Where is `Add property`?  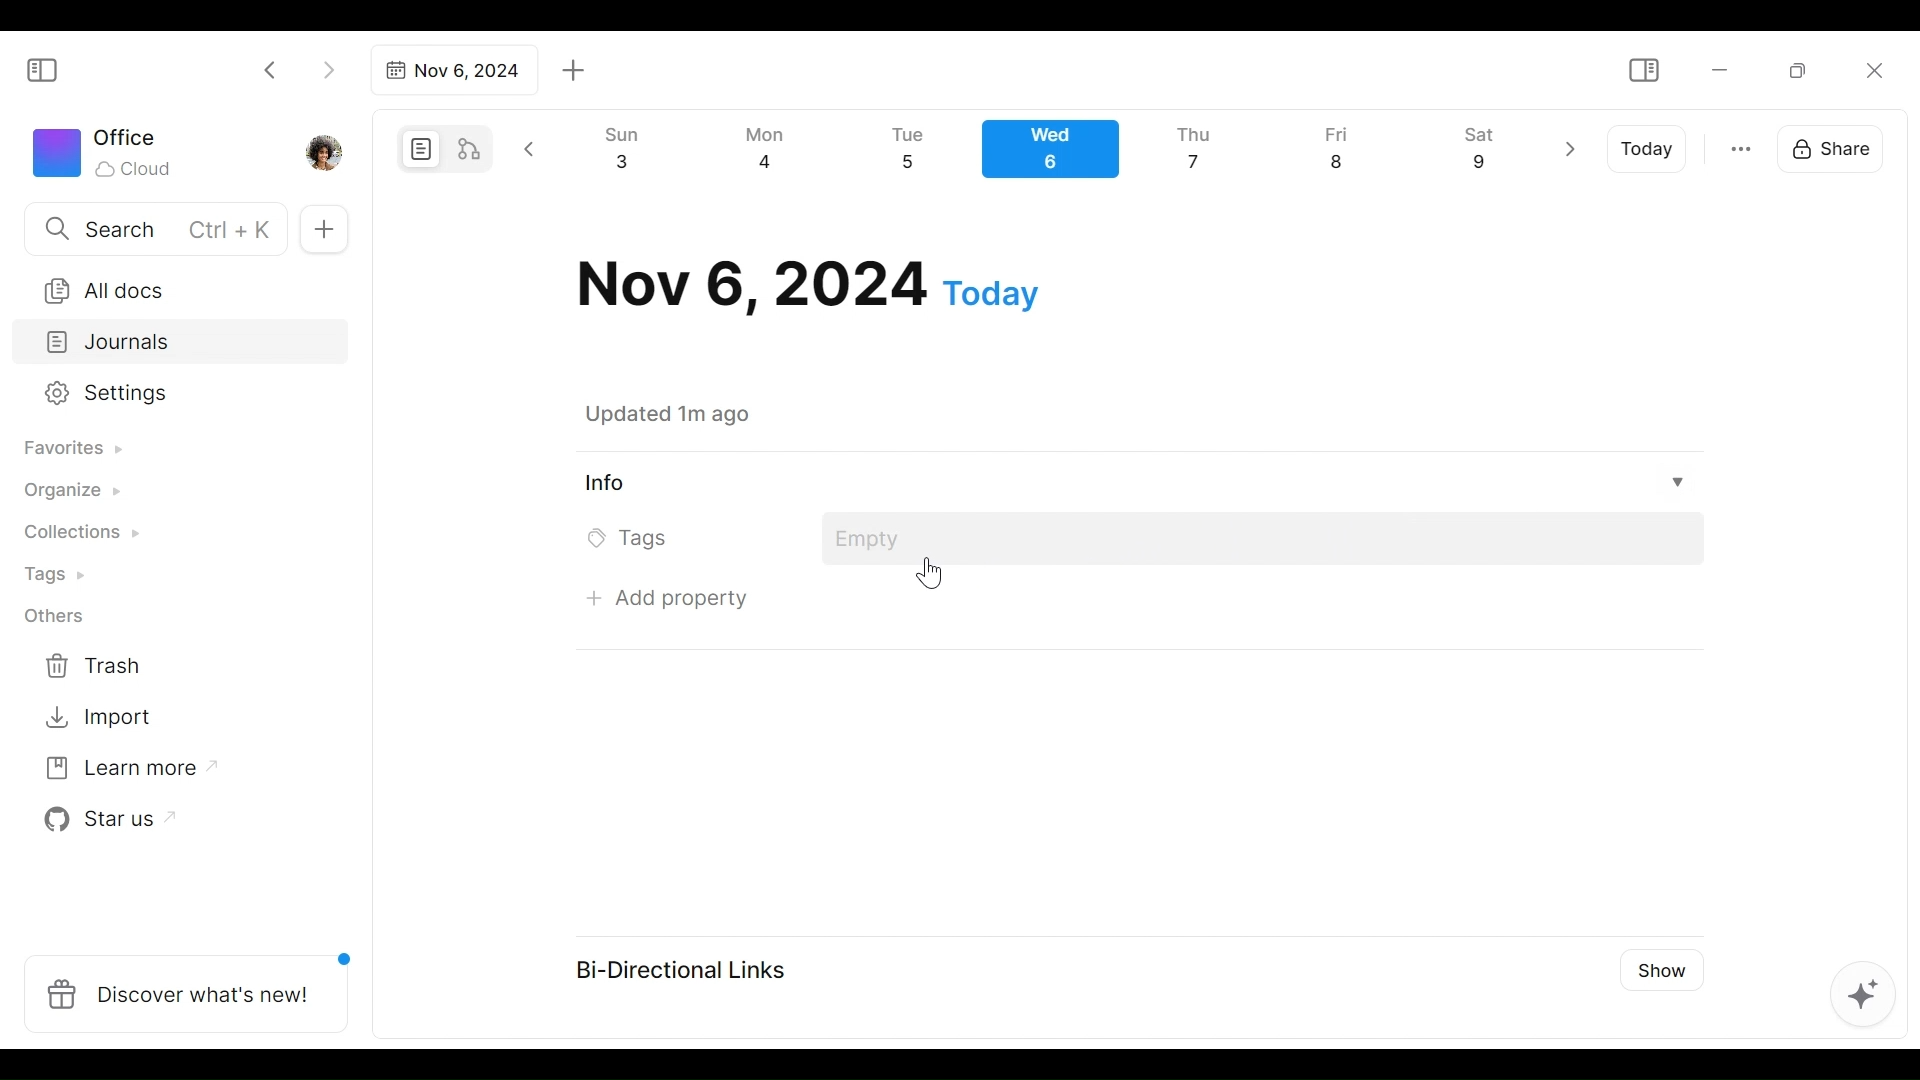 Add property is located at coordinates (676, 597).